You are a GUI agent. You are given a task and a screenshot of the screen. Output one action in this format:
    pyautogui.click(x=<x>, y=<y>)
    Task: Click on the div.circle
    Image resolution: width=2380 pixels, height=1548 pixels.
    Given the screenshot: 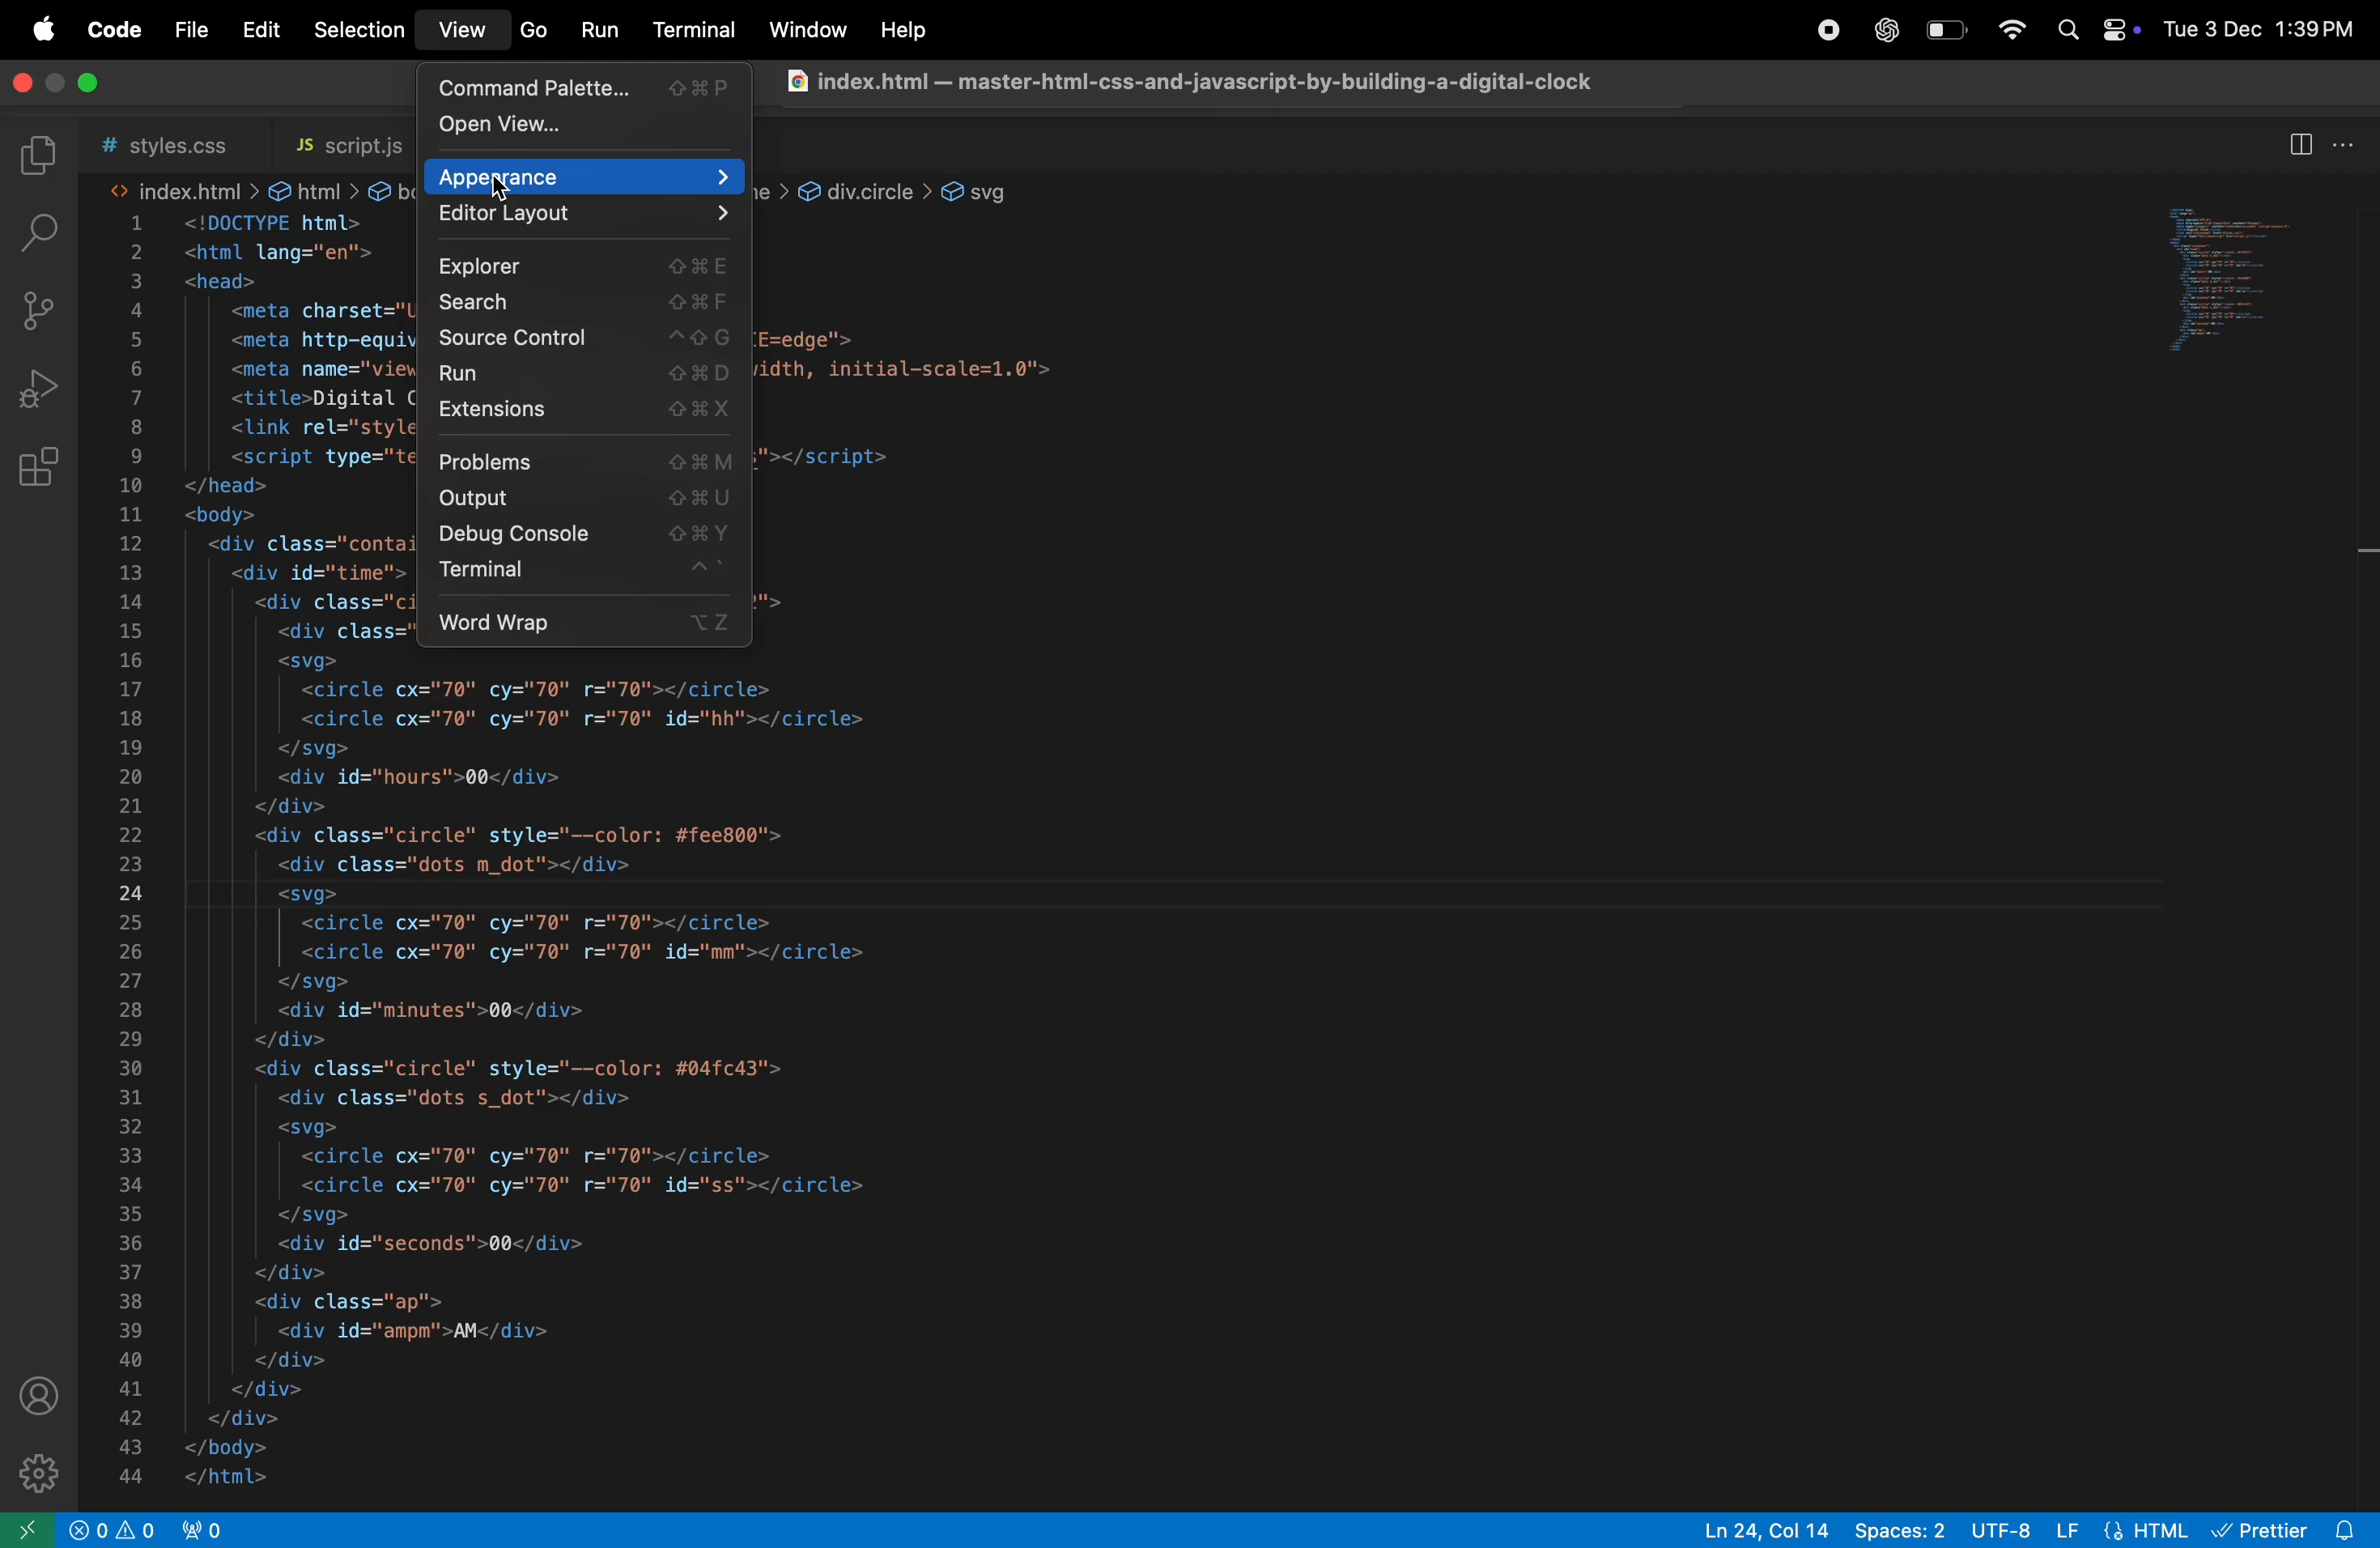 What is the action you would take?
    pyautogui.click(x=866, y=196)
    